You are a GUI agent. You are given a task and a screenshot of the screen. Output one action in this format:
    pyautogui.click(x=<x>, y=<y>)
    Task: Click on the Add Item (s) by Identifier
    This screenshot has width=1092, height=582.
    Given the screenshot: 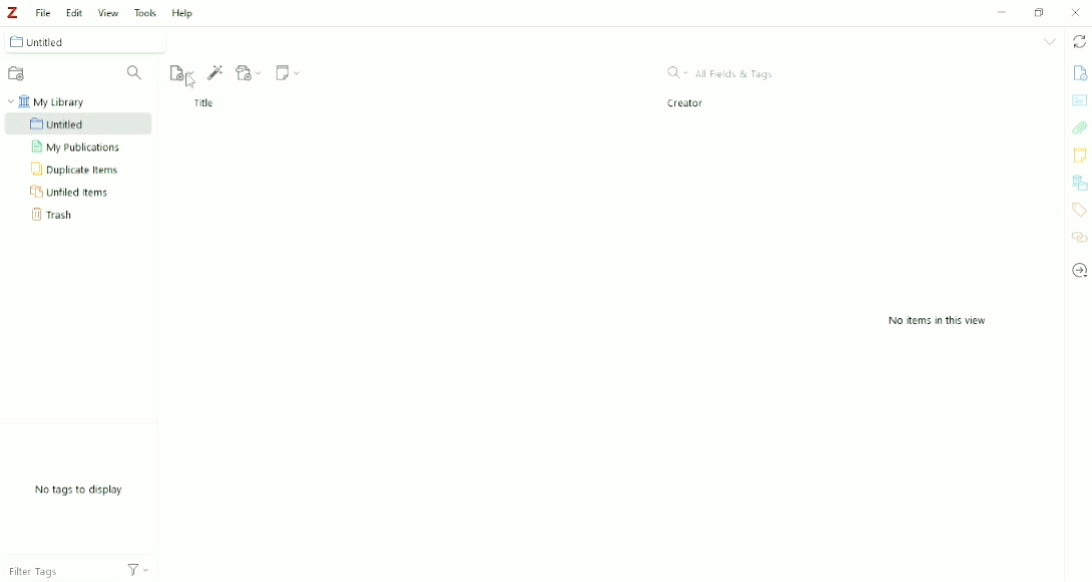 What is the action you would take?
    pyautogui.click(x=217, y=72)
    